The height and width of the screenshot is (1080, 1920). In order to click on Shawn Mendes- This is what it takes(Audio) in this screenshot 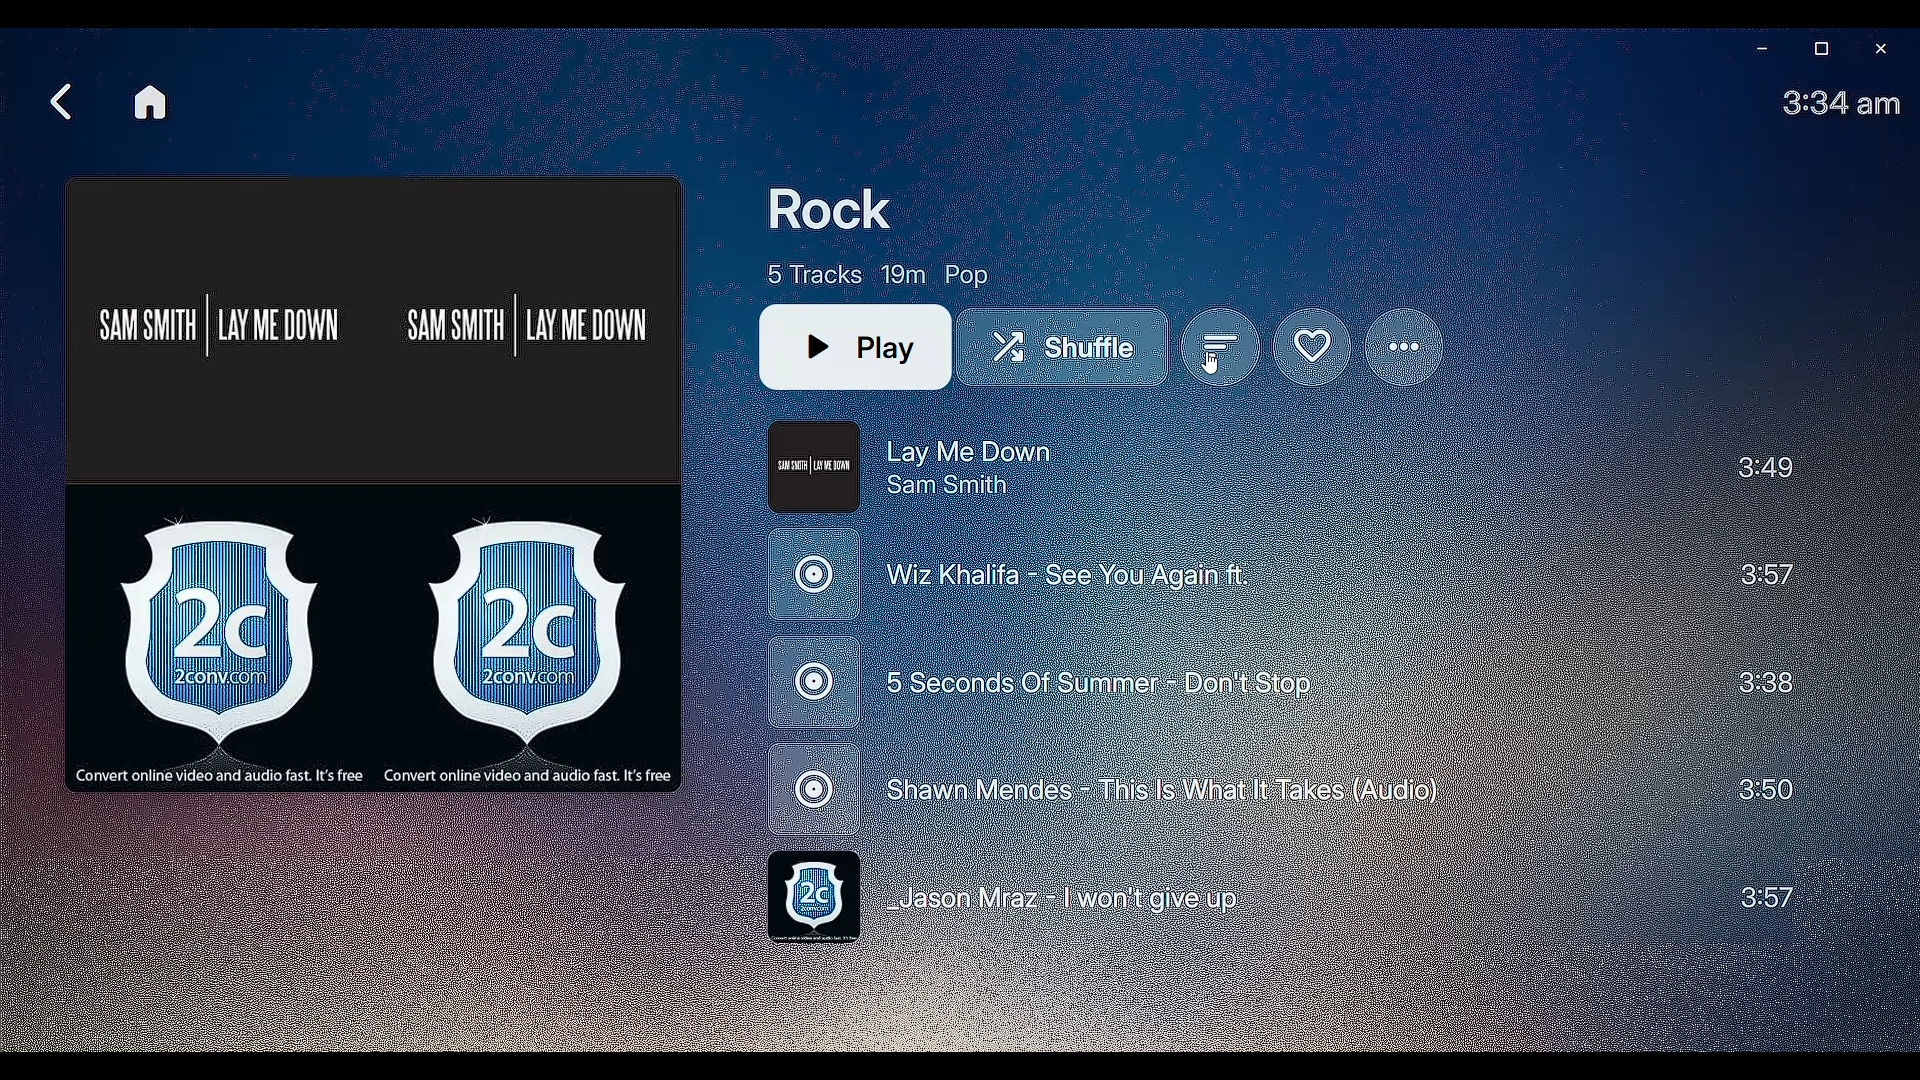, I will do `click(1274, 791)`.